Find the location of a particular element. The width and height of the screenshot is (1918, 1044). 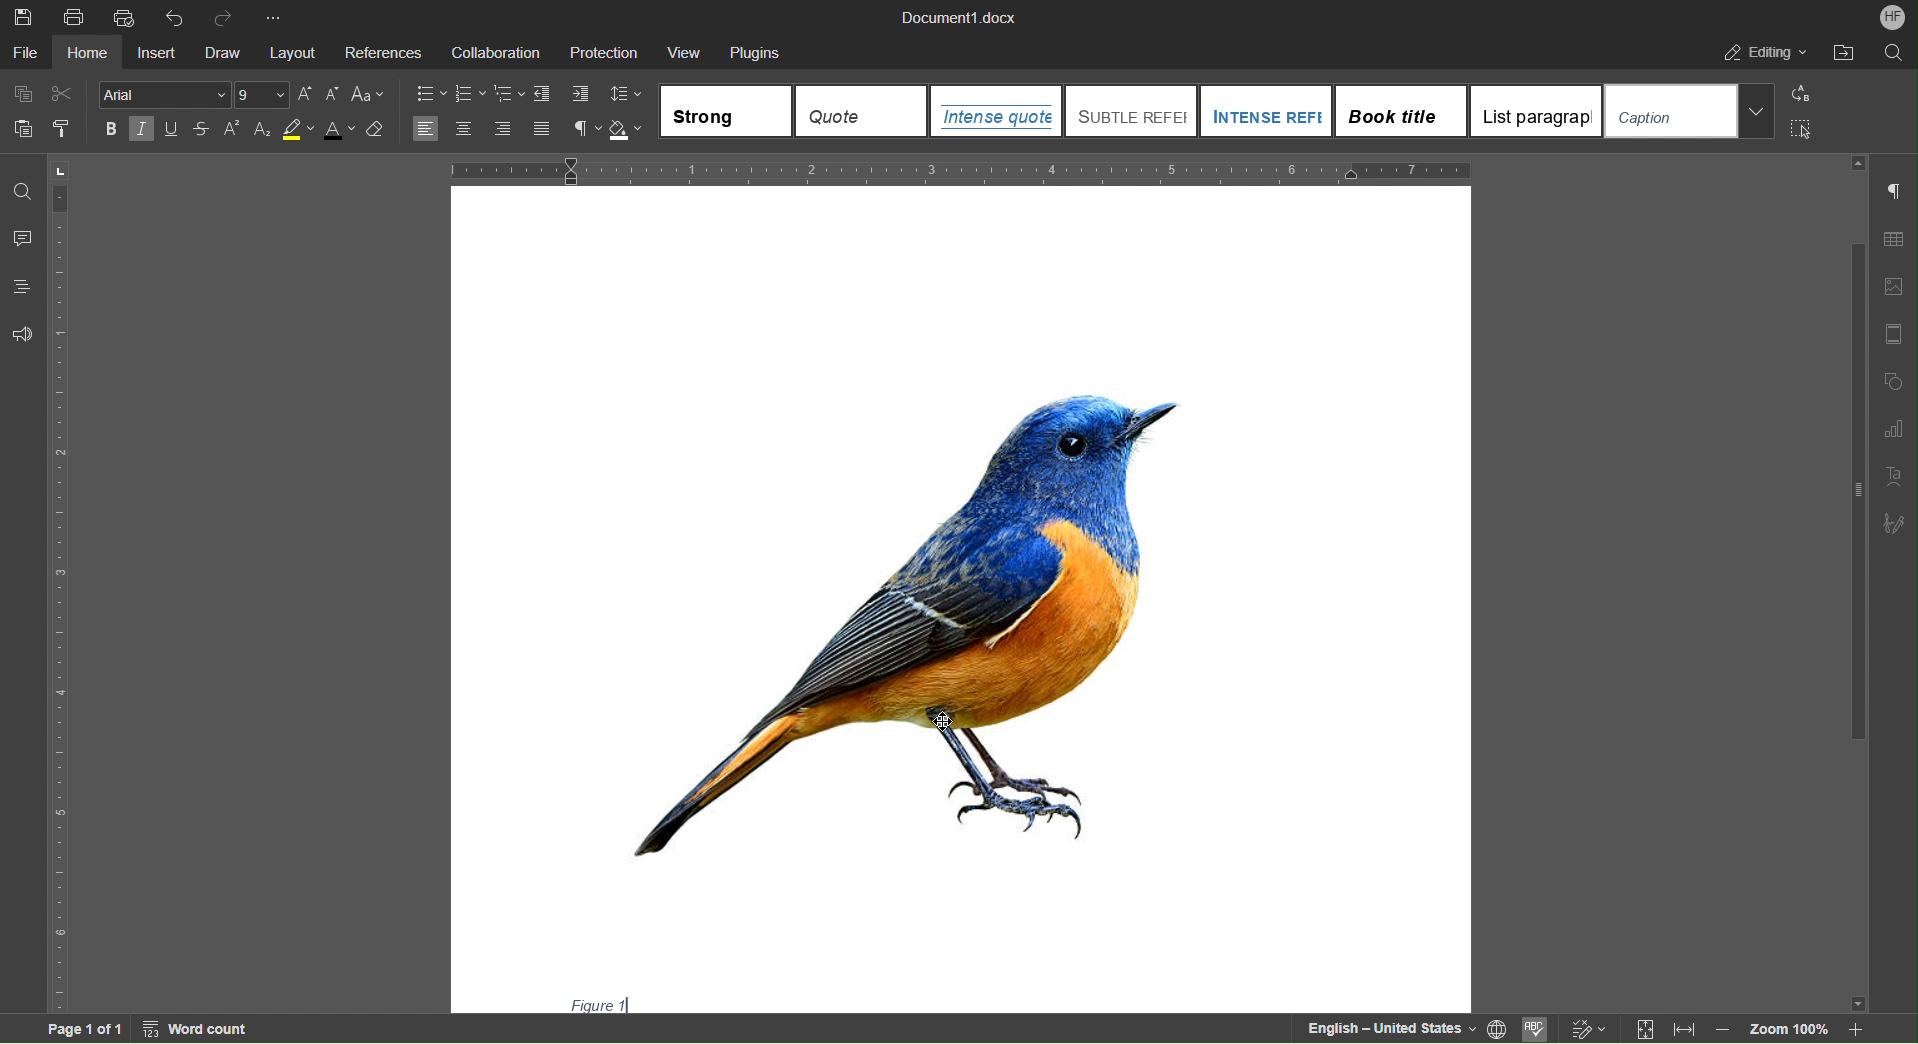

Nested List is located at coordinates (511, 94).